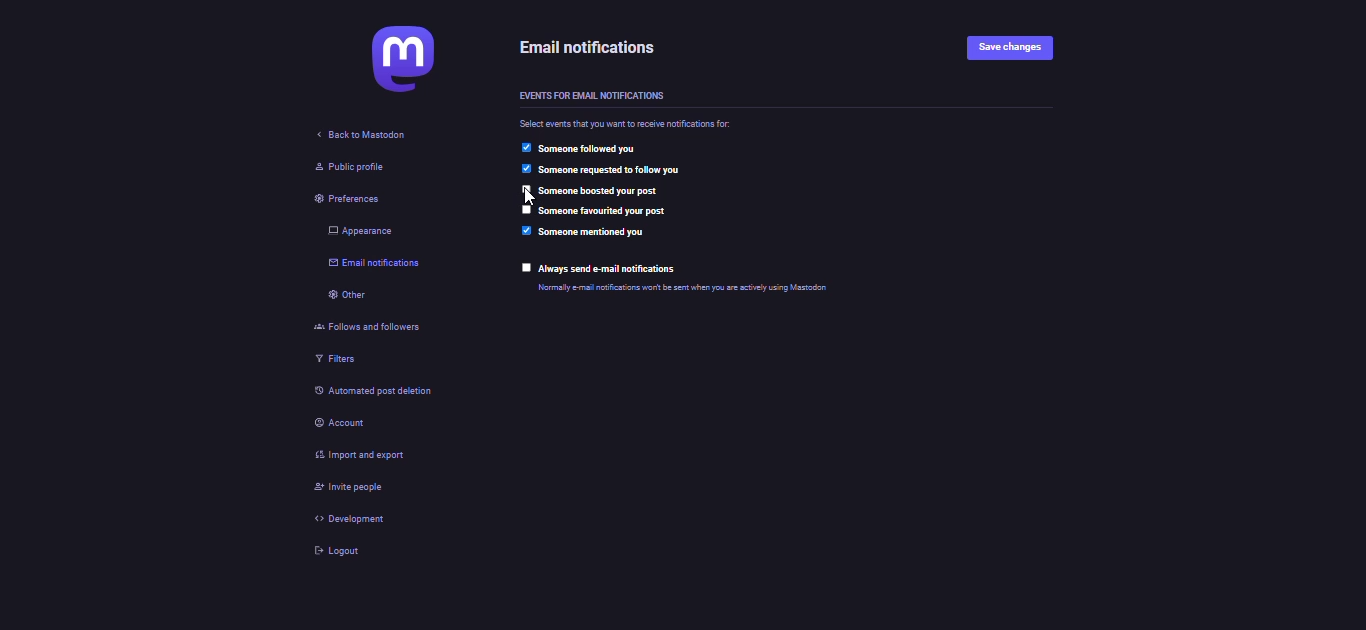 The width and height of the screenshot is (1366, 630). I want to click on mastodon, so click(384, 65).